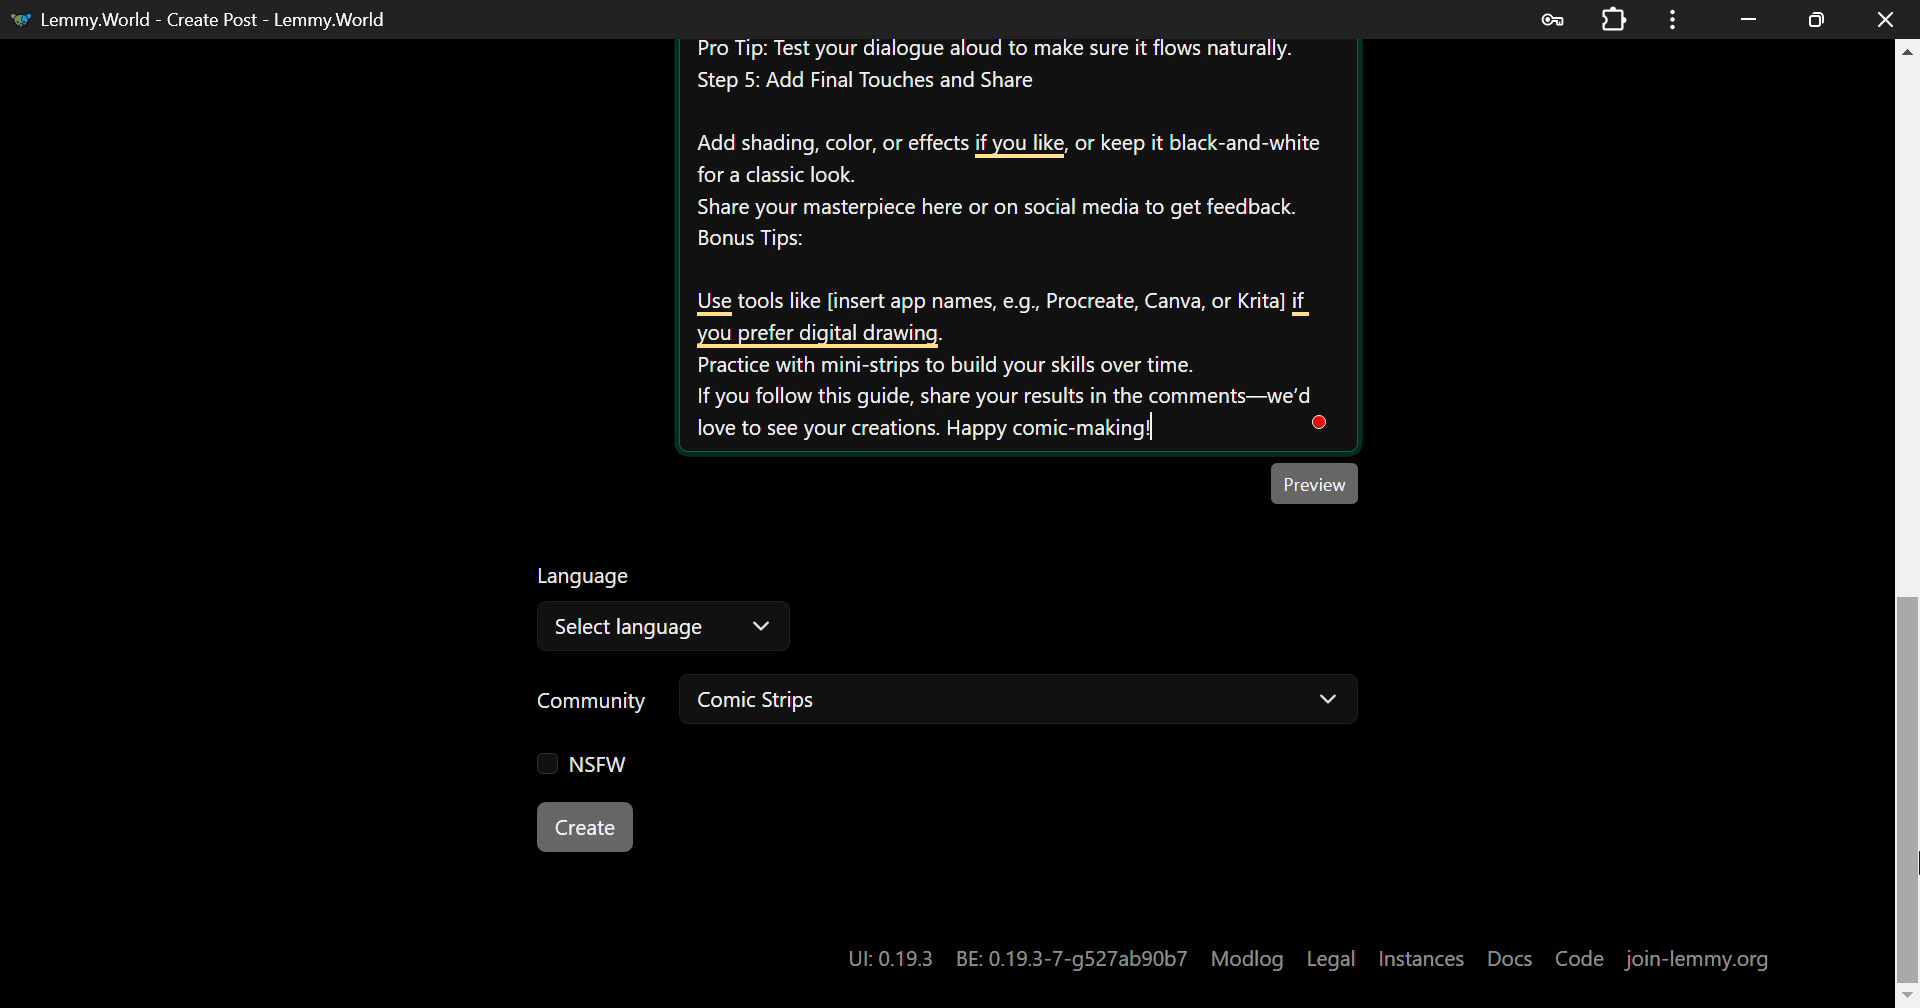 The image size is (1920, 1008). I want to click on UI: 0.19.3 BE: 0.19.3-7-g527ab90b7, so click(1004, 958).